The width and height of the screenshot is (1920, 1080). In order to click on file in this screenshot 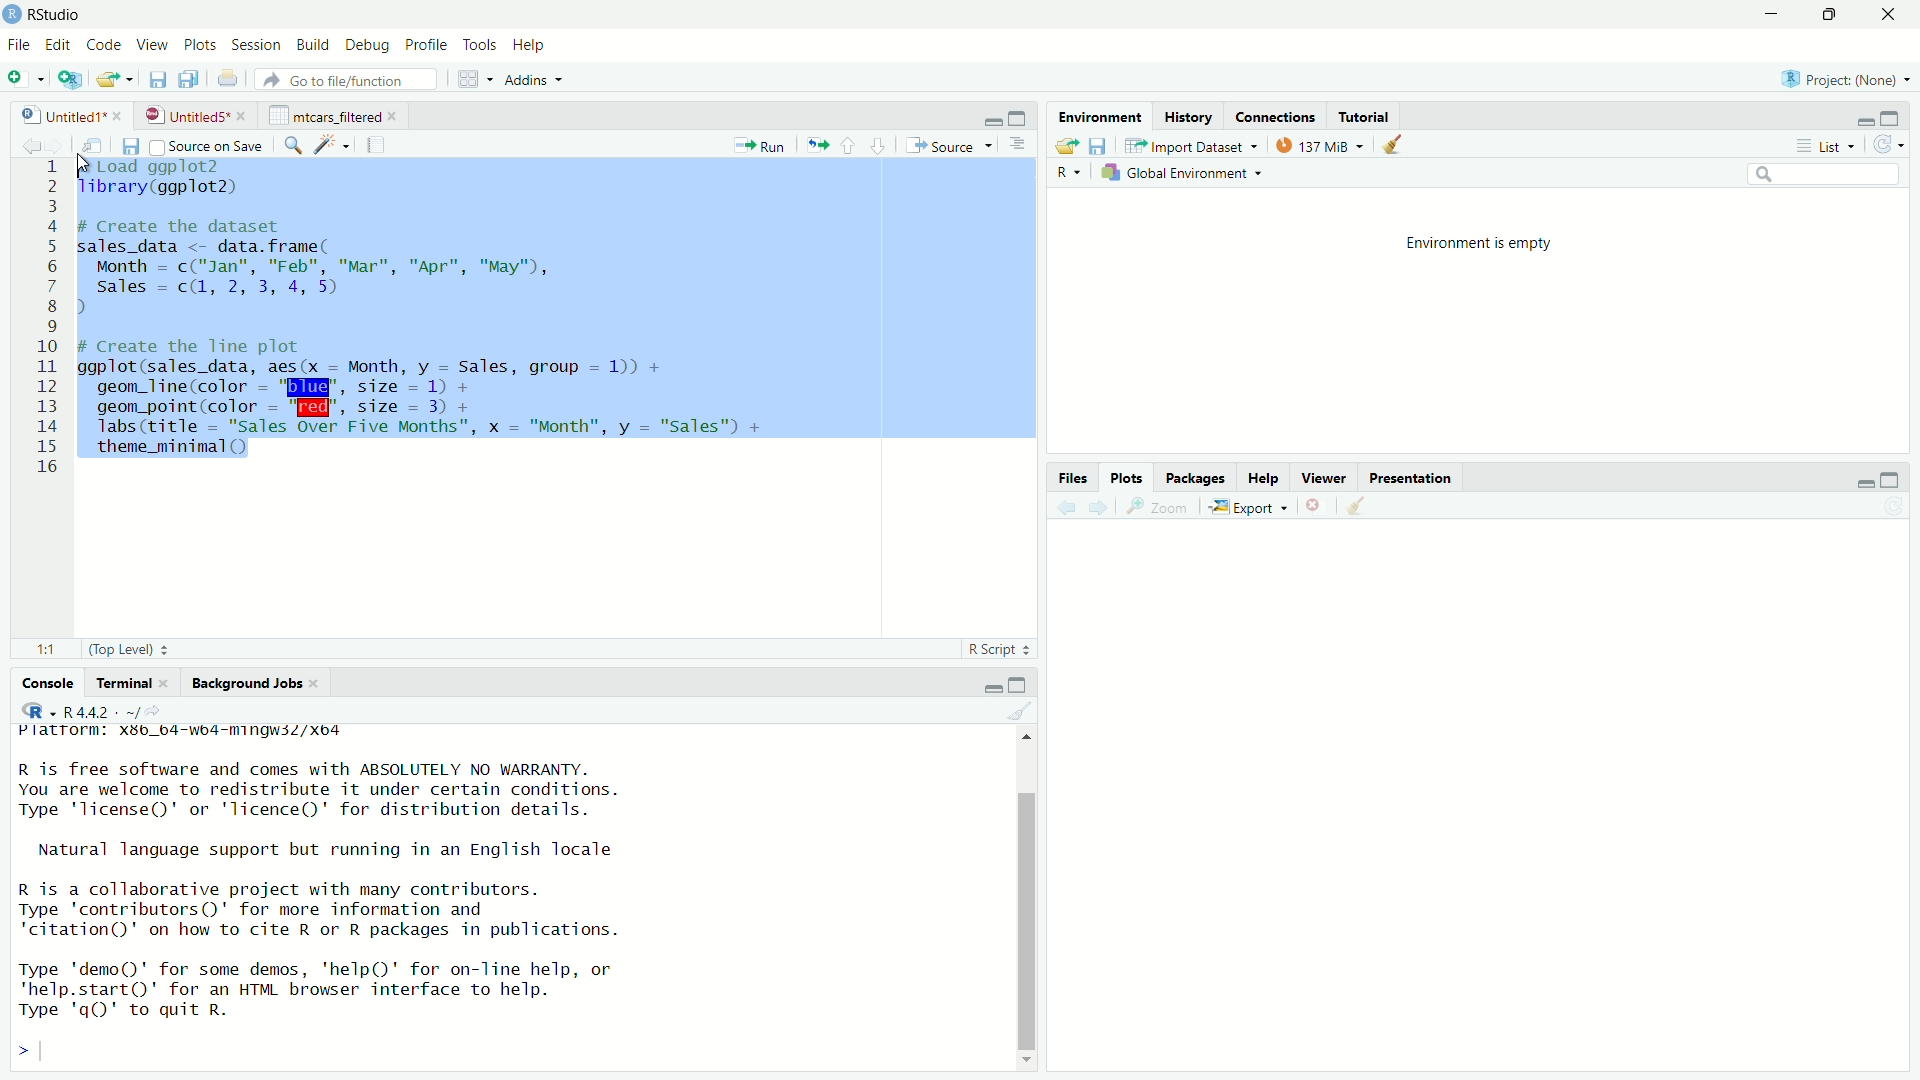, I will do `click(20, 45)`.